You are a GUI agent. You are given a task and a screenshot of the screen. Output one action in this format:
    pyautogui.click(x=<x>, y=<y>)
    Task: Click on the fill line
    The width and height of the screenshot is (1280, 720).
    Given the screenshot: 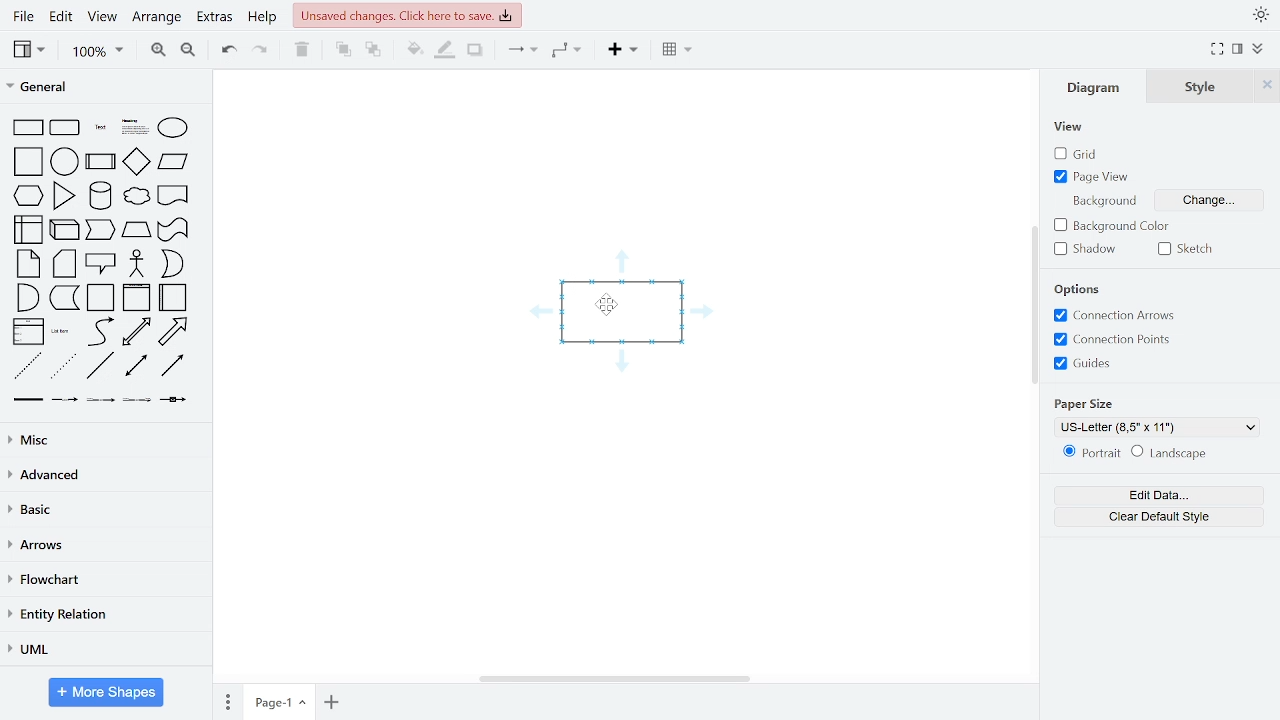 What is the action you would take?
    pyautogui.click(x=446, y=50)
    